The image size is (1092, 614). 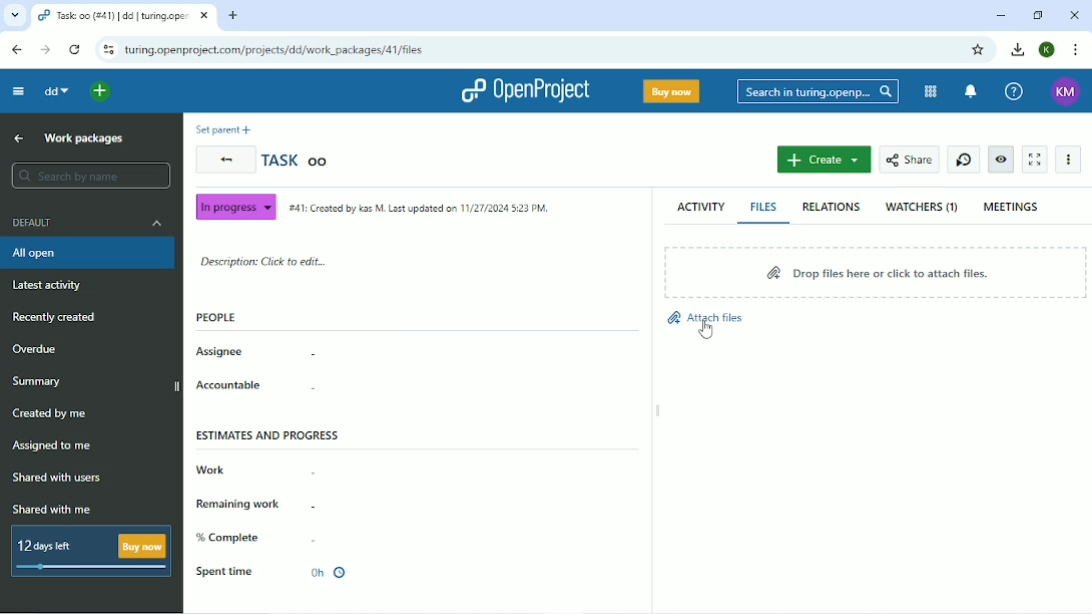 I want to click on Create, so click(x=825, y=159).